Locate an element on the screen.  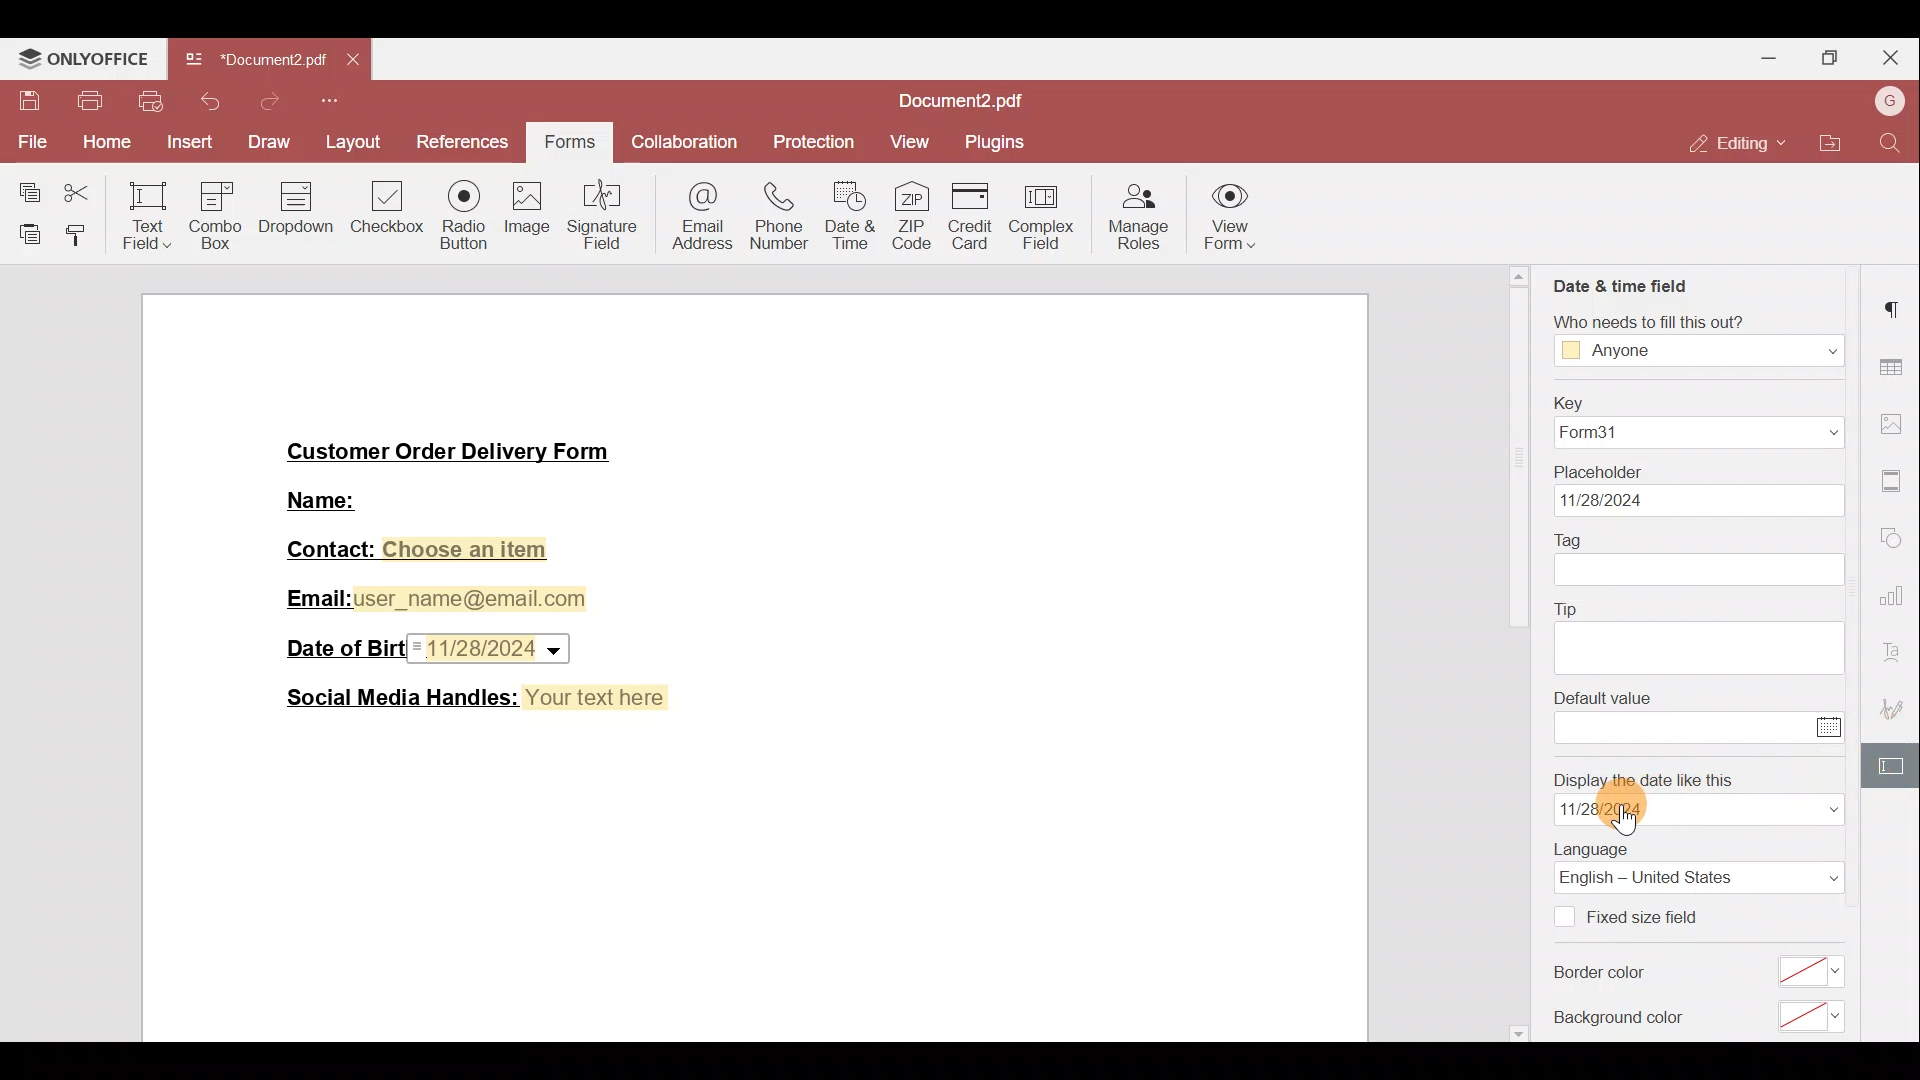
Paste is located at coordinates (24, 229).